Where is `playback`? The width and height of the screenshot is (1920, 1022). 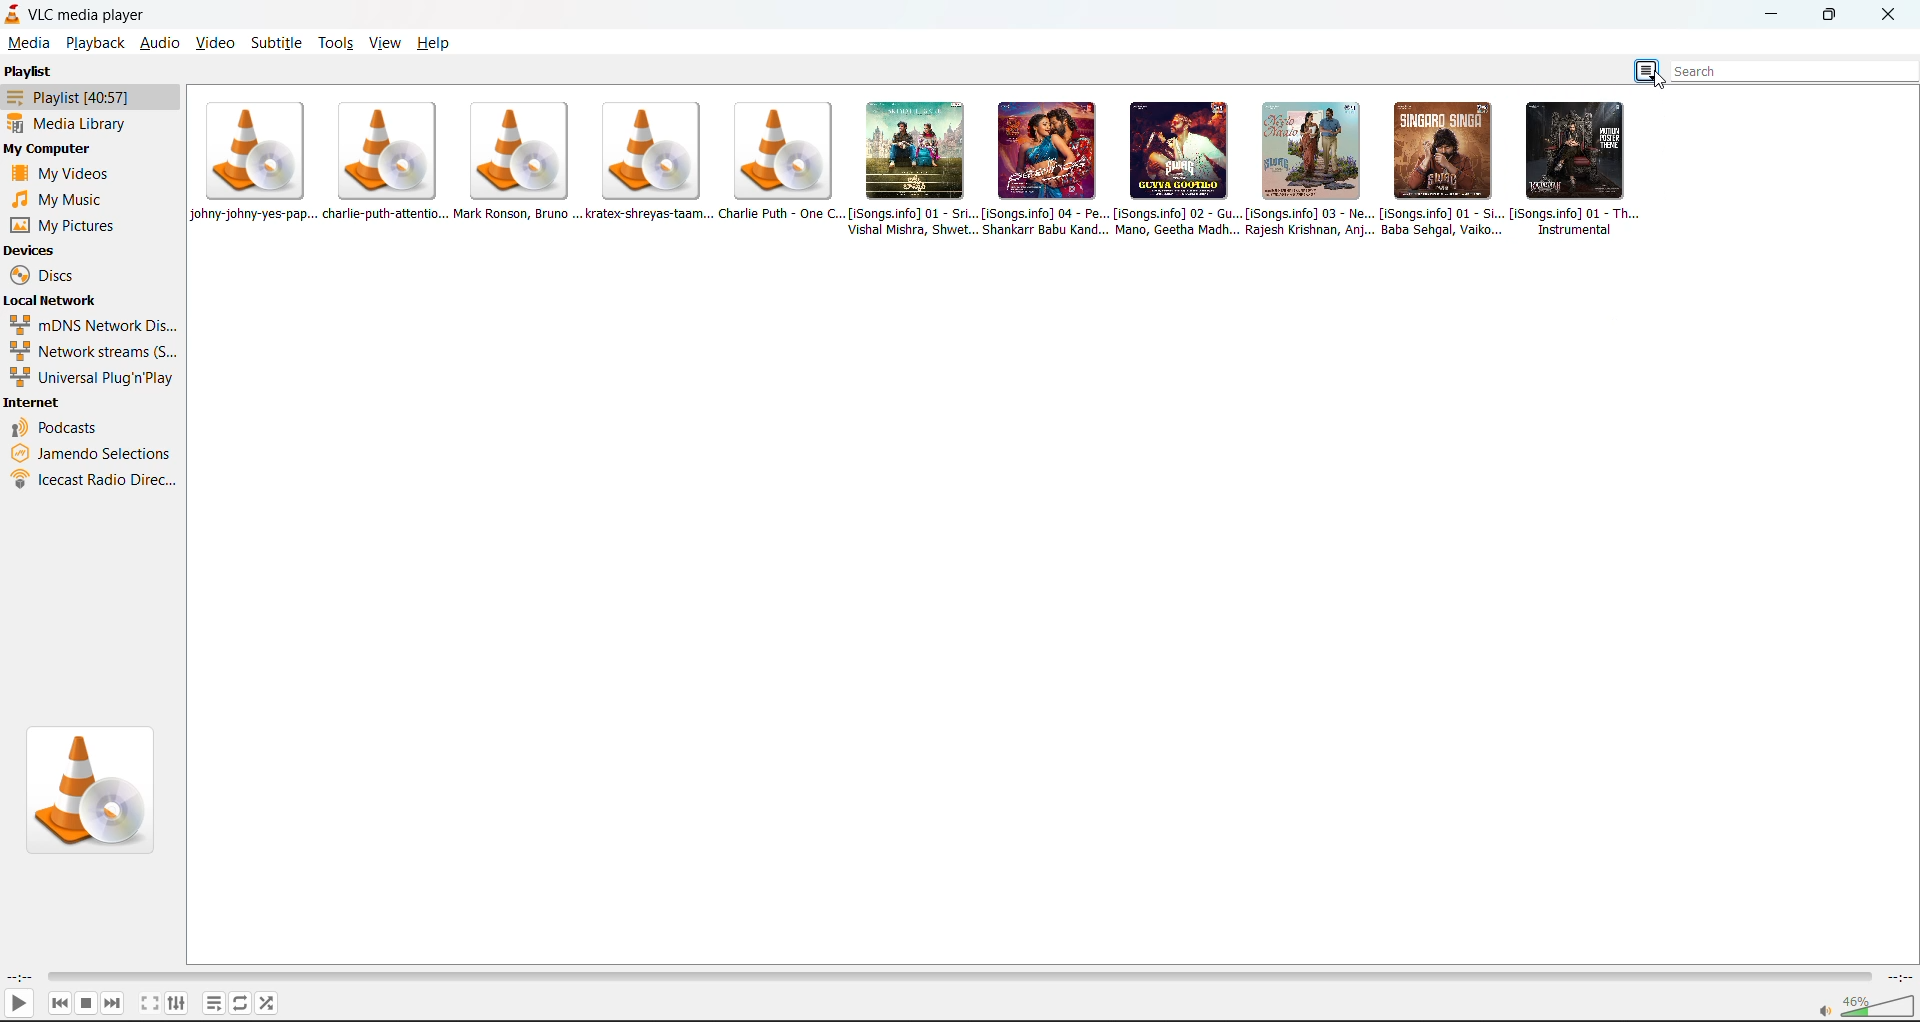
playback is located at coordinates (95, 44).